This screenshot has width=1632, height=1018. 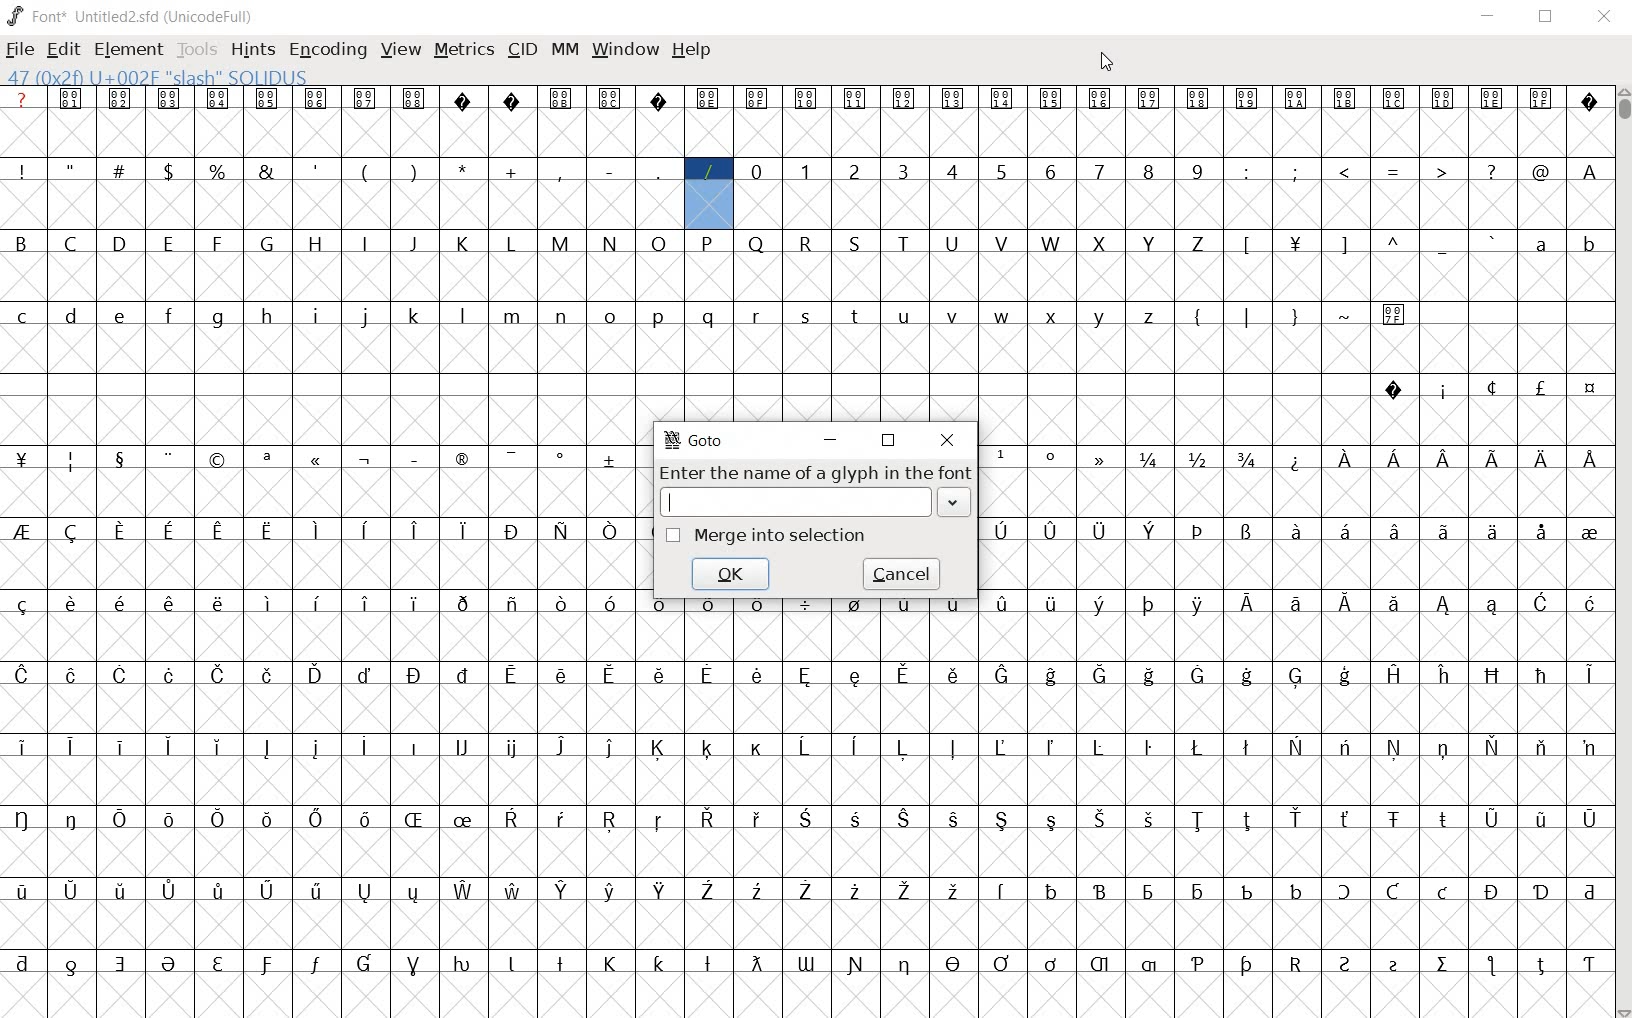 What do you see at coordinates (889, 439) in the screenshot?
I see `restore` at bounding box center [889, 439].